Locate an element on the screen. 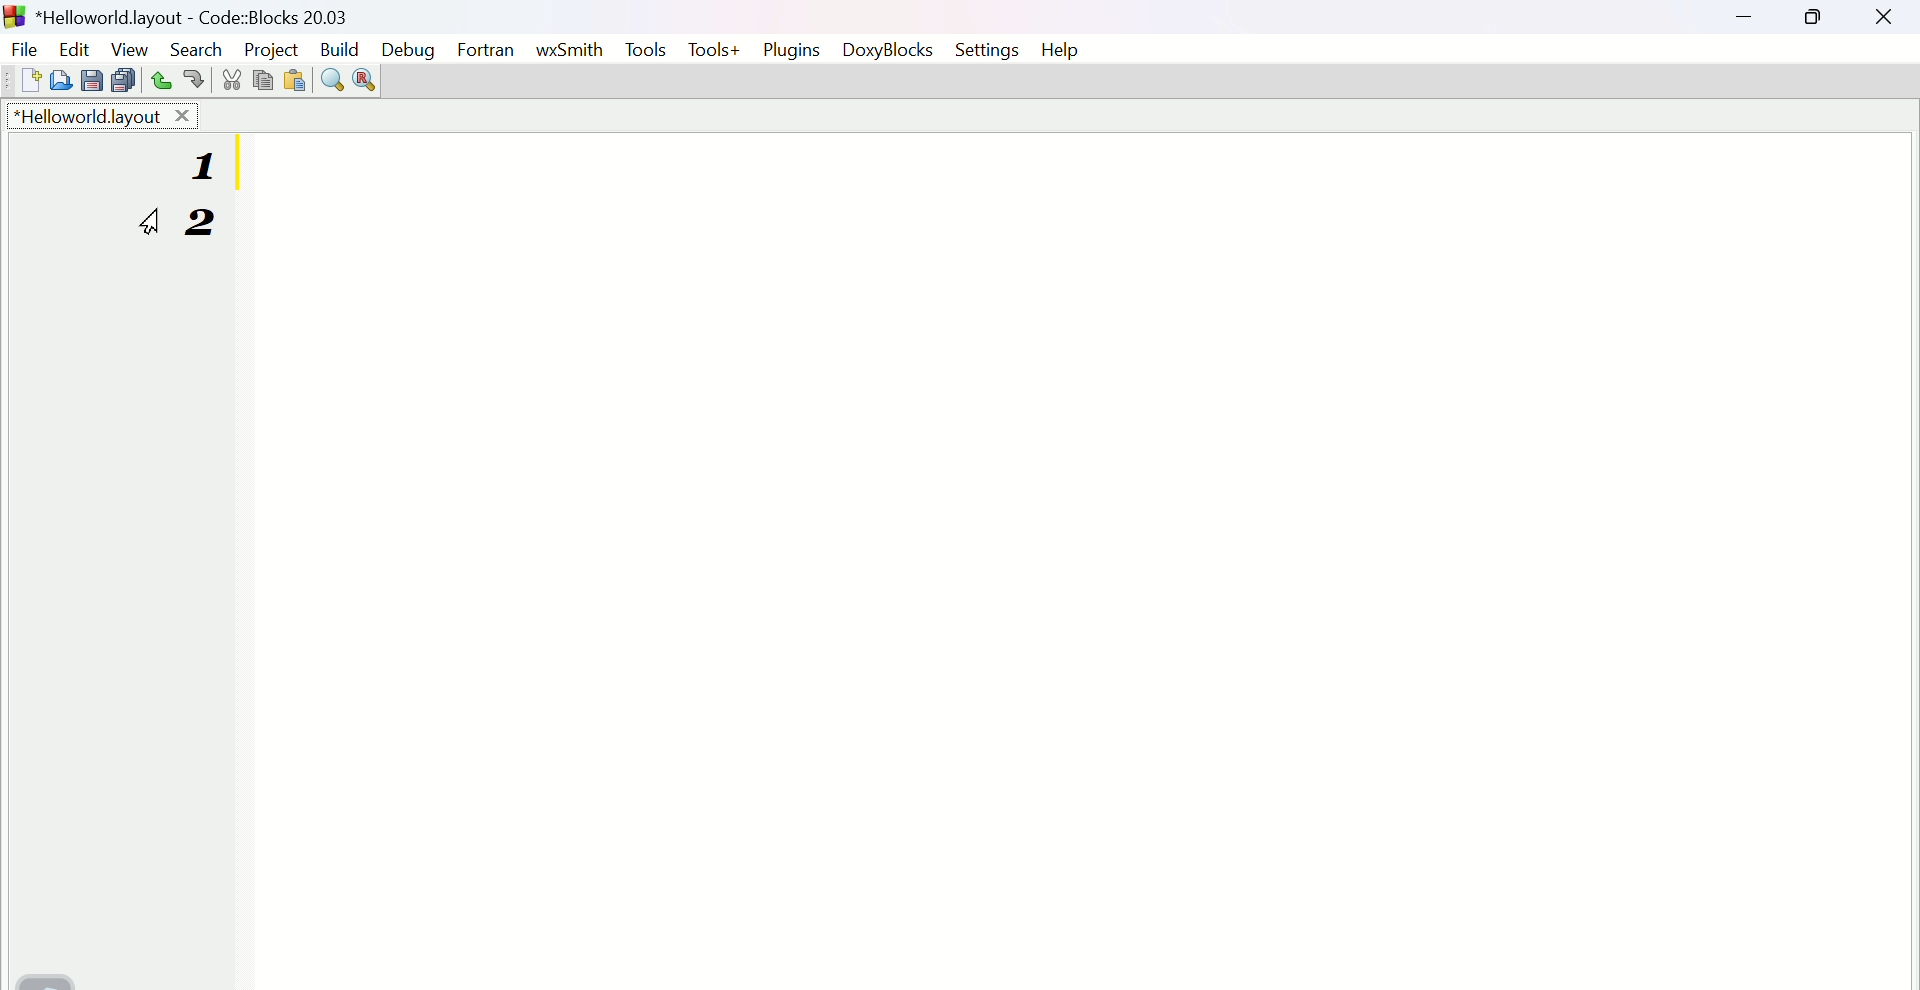 The width and height of the screenshot is (1920, 990). Find is located at coordinates (330, 79).